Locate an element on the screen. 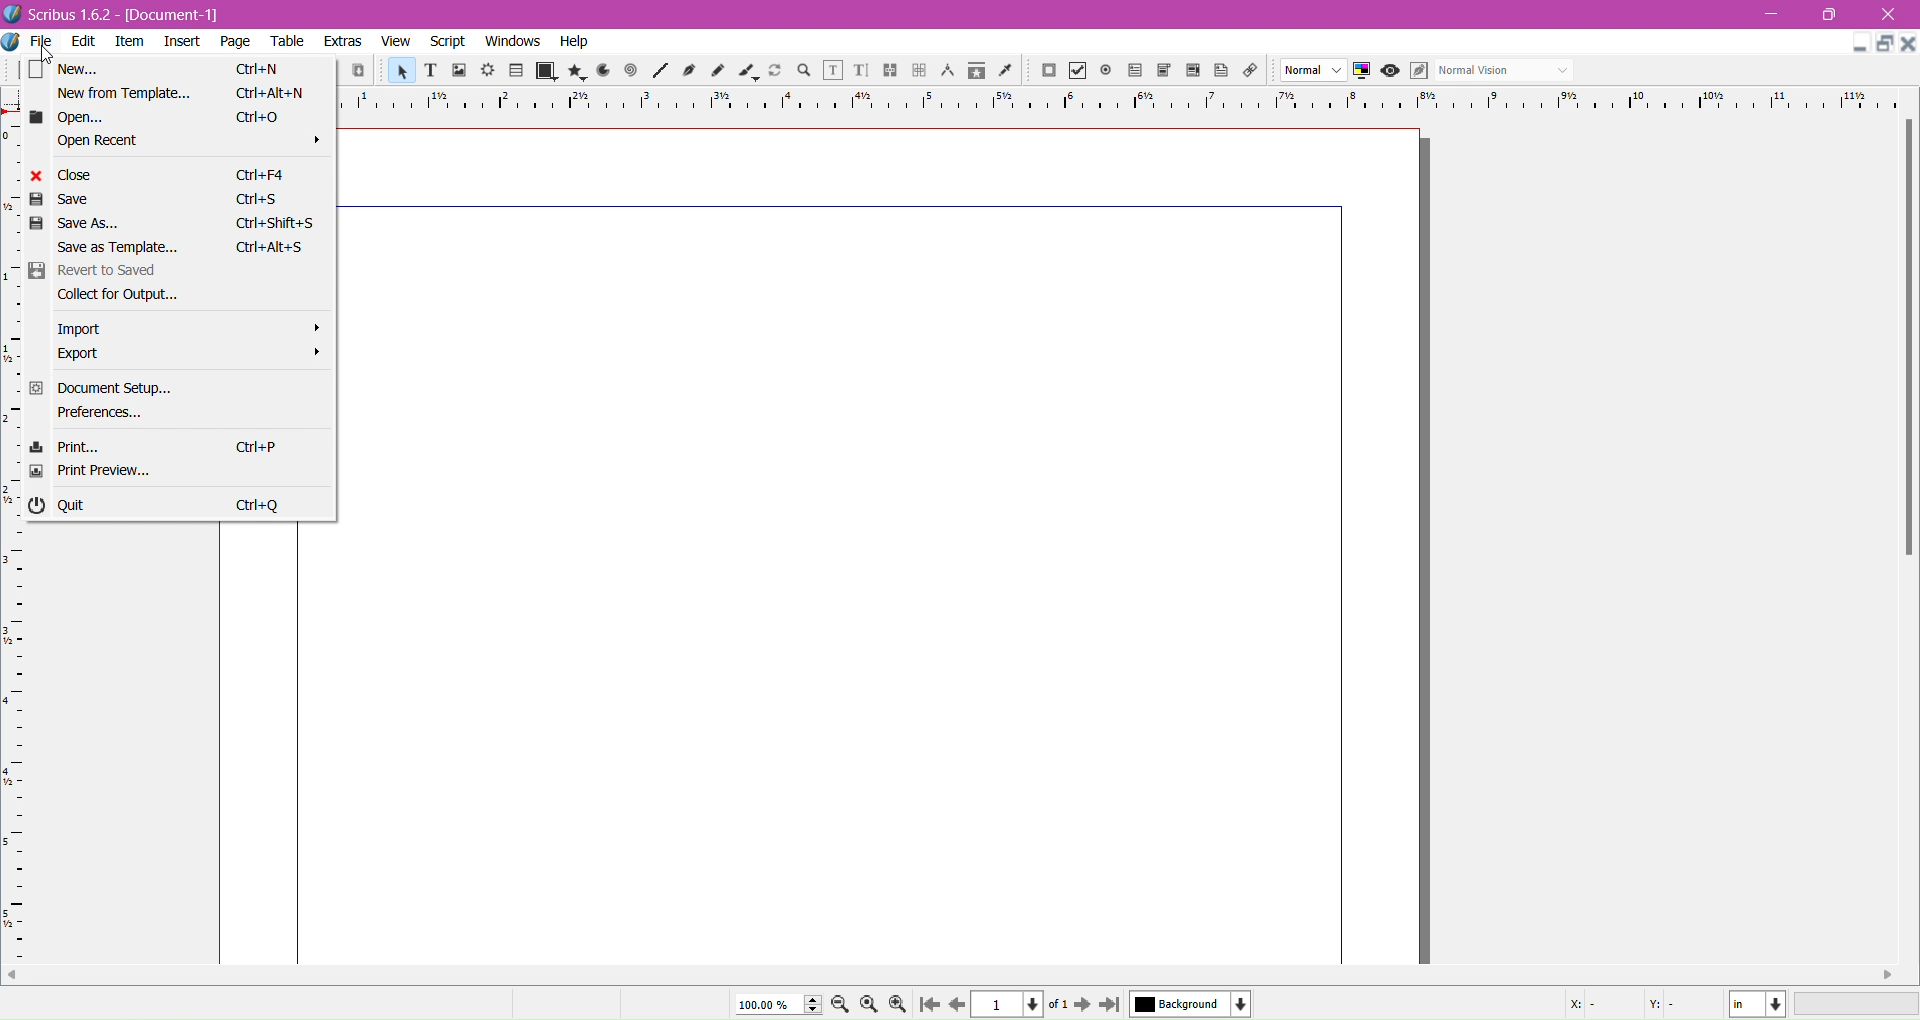 This screenshot has width=1920, height=1020. Toggle Color Management System is located at coordinates (1362, 71).